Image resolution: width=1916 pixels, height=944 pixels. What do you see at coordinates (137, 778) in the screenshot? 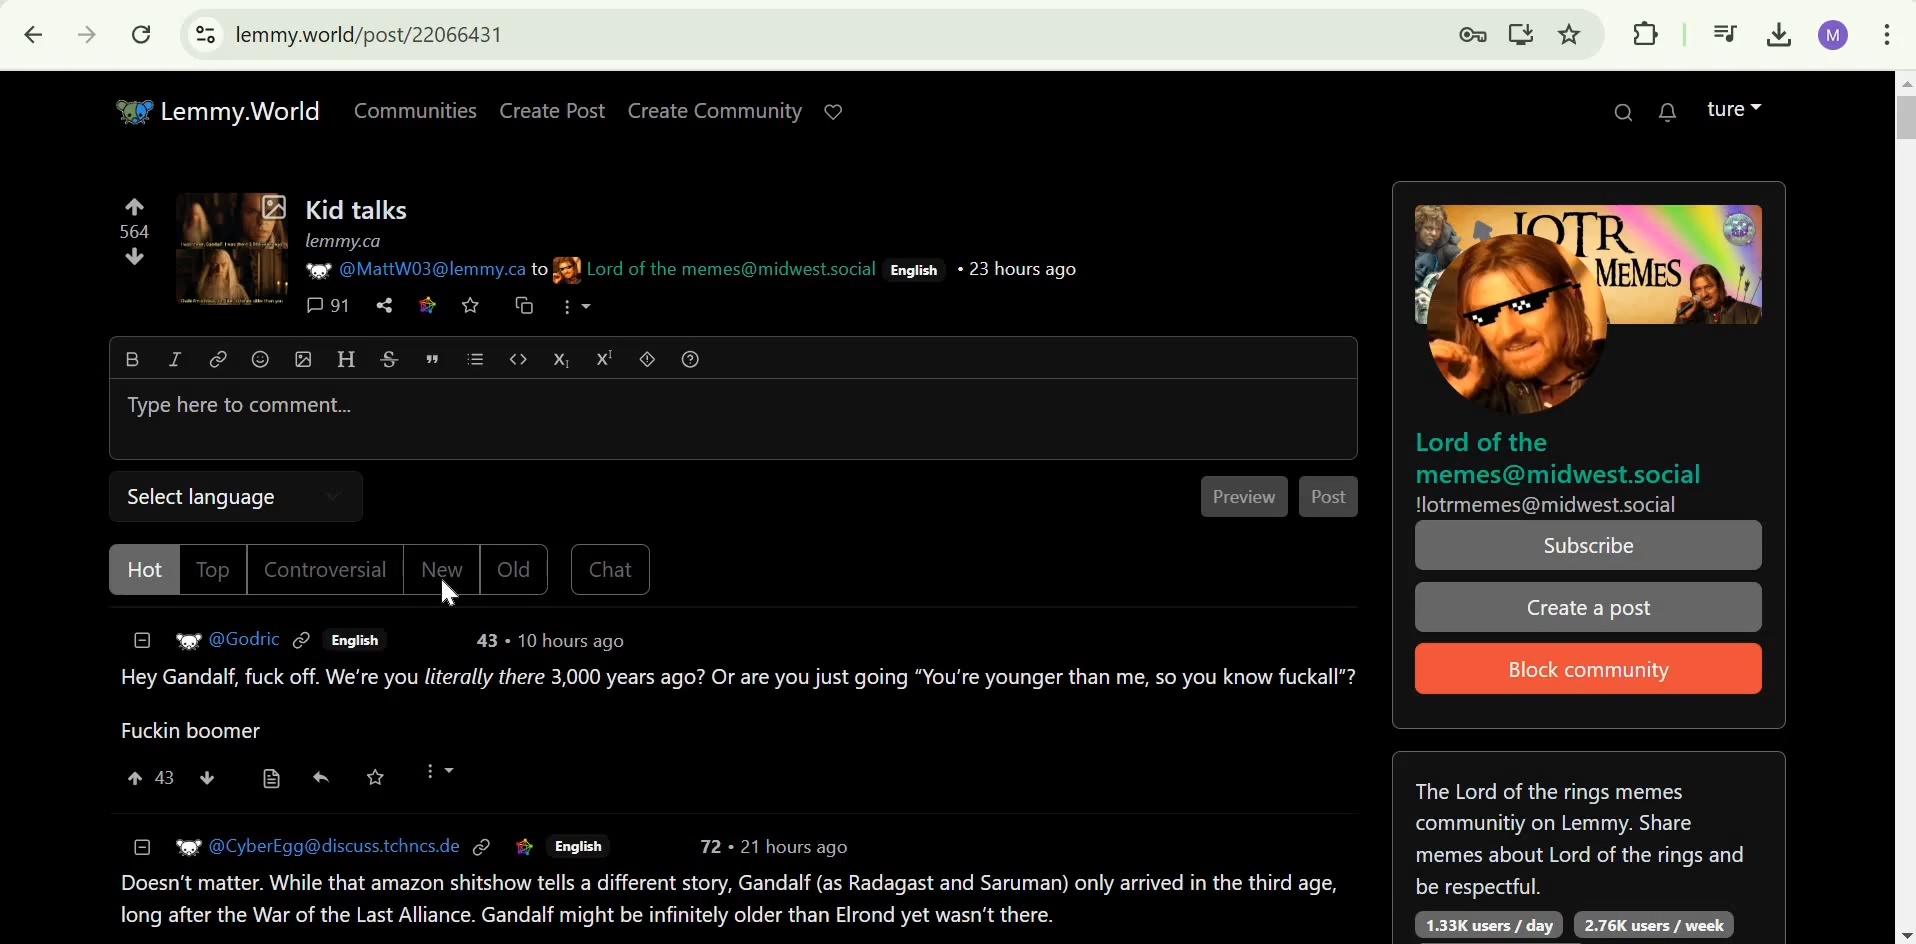
I see `upvote` at bounding box center [137, 778].